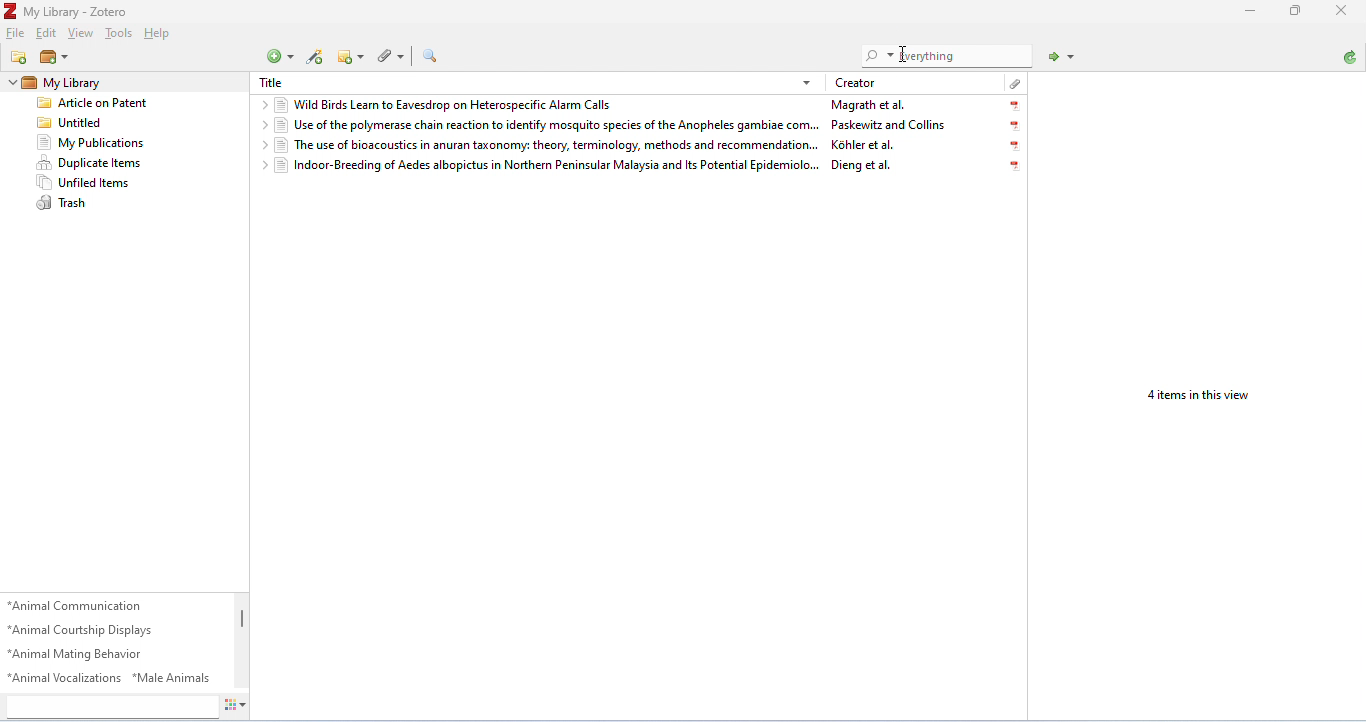  What do you see at coordinates (108, 204) in the screenshot?
I see `Trash` at bounding box center [108, 204].